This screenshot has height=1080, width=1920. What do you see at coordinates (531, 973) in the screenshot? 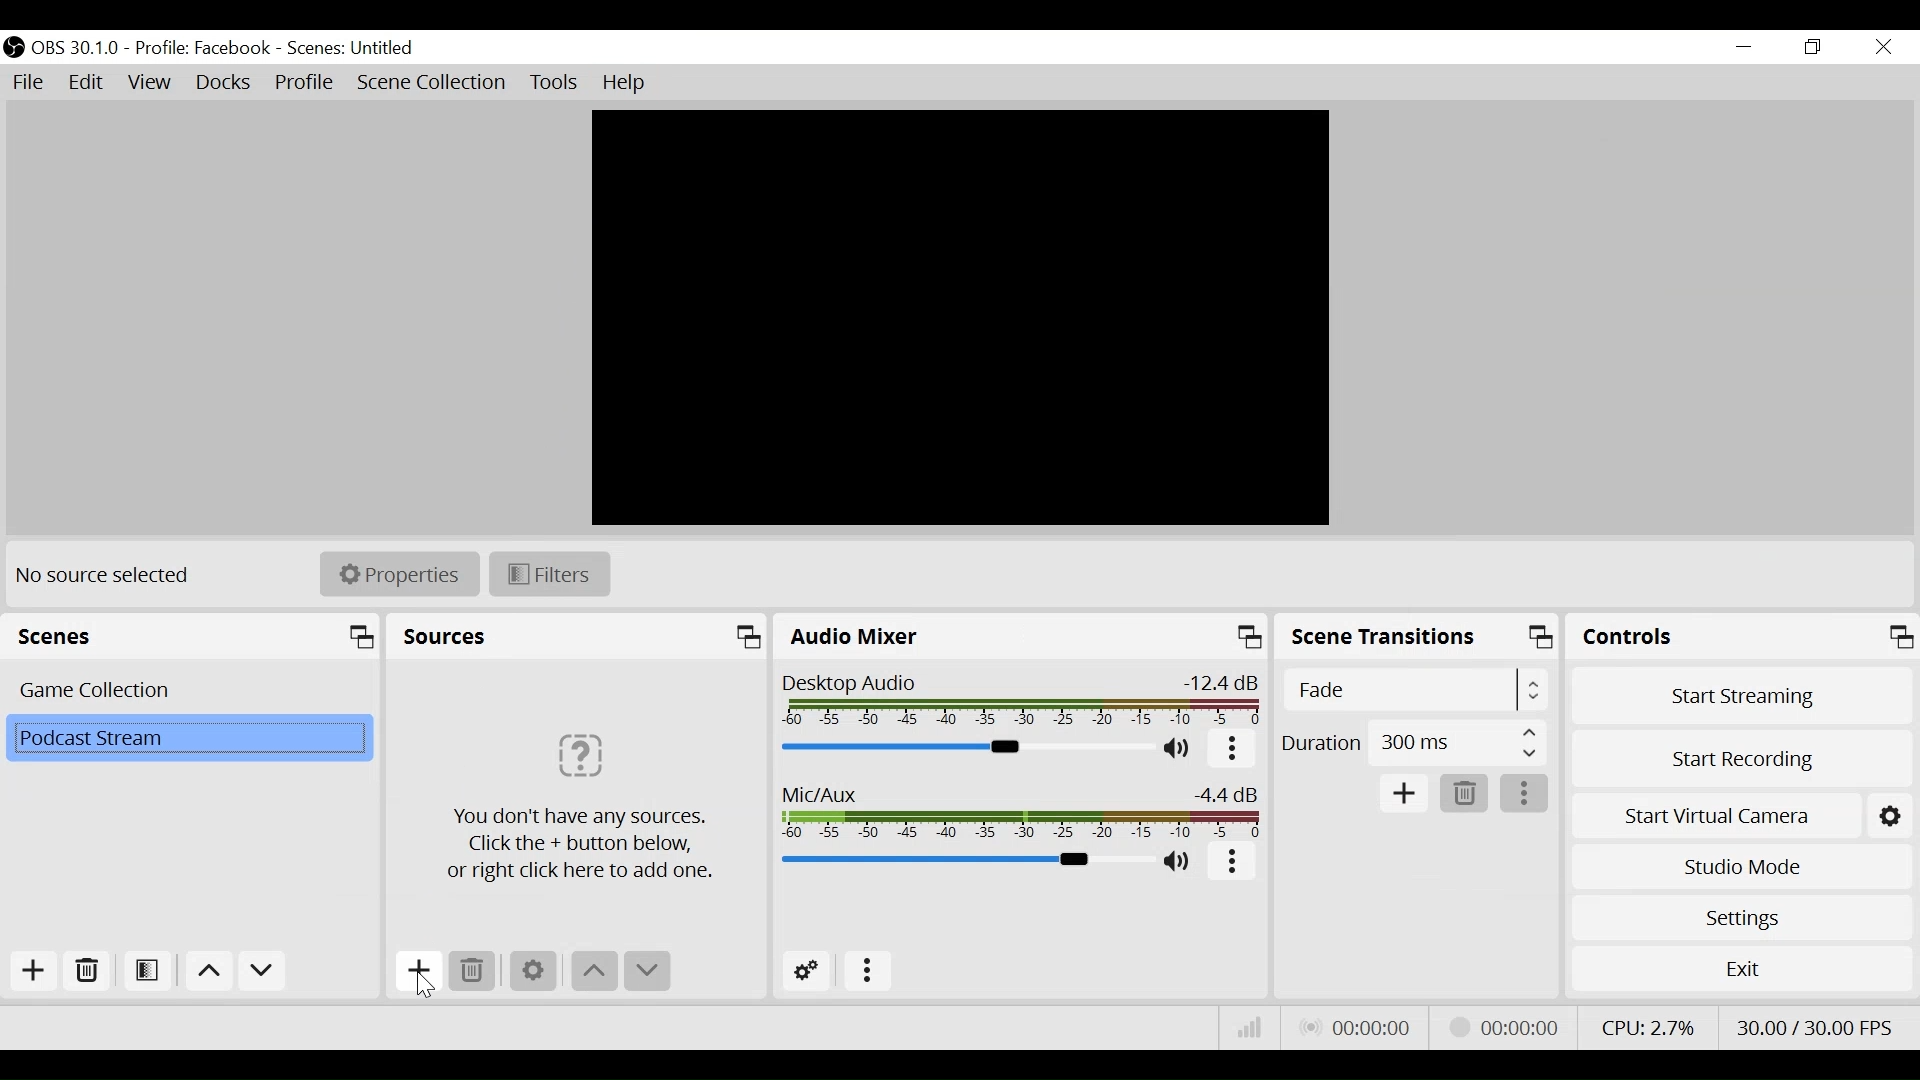
I see `Settings` at bounding box center [531, 973].